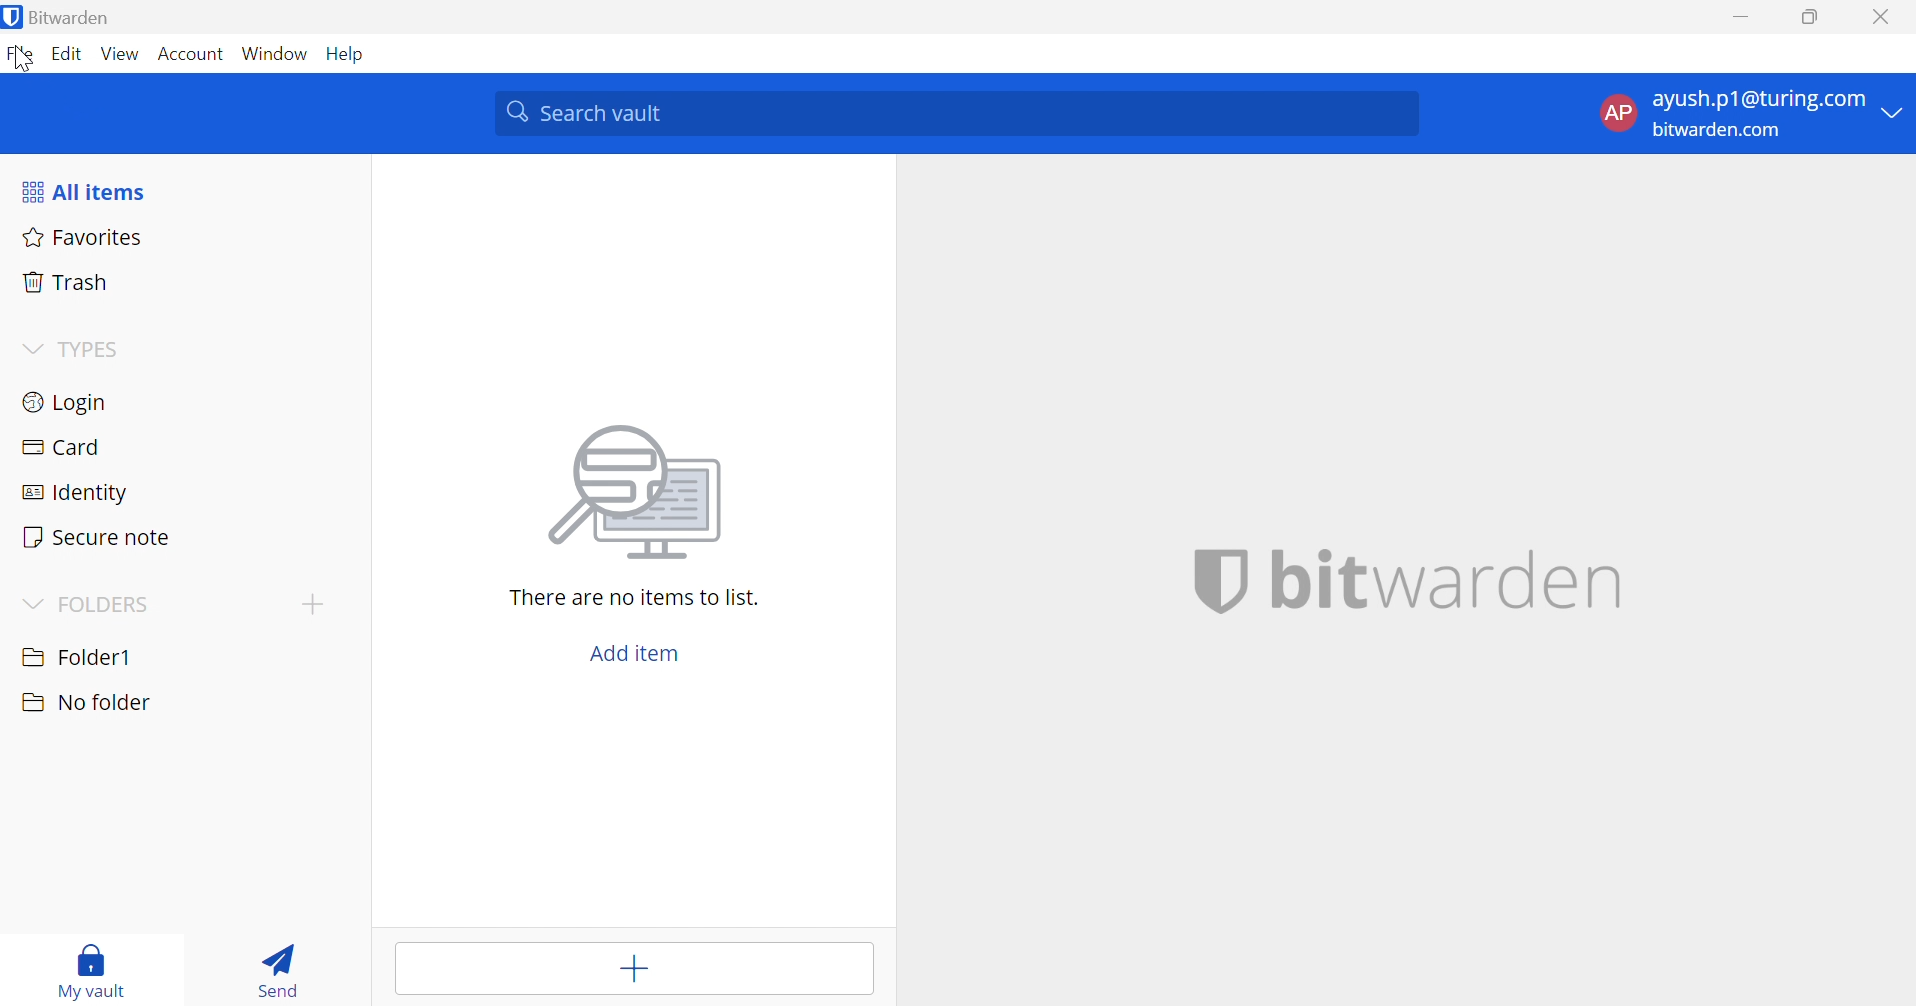 The image size is (1916, 1006). I want to click on Card, so click(64, 447).